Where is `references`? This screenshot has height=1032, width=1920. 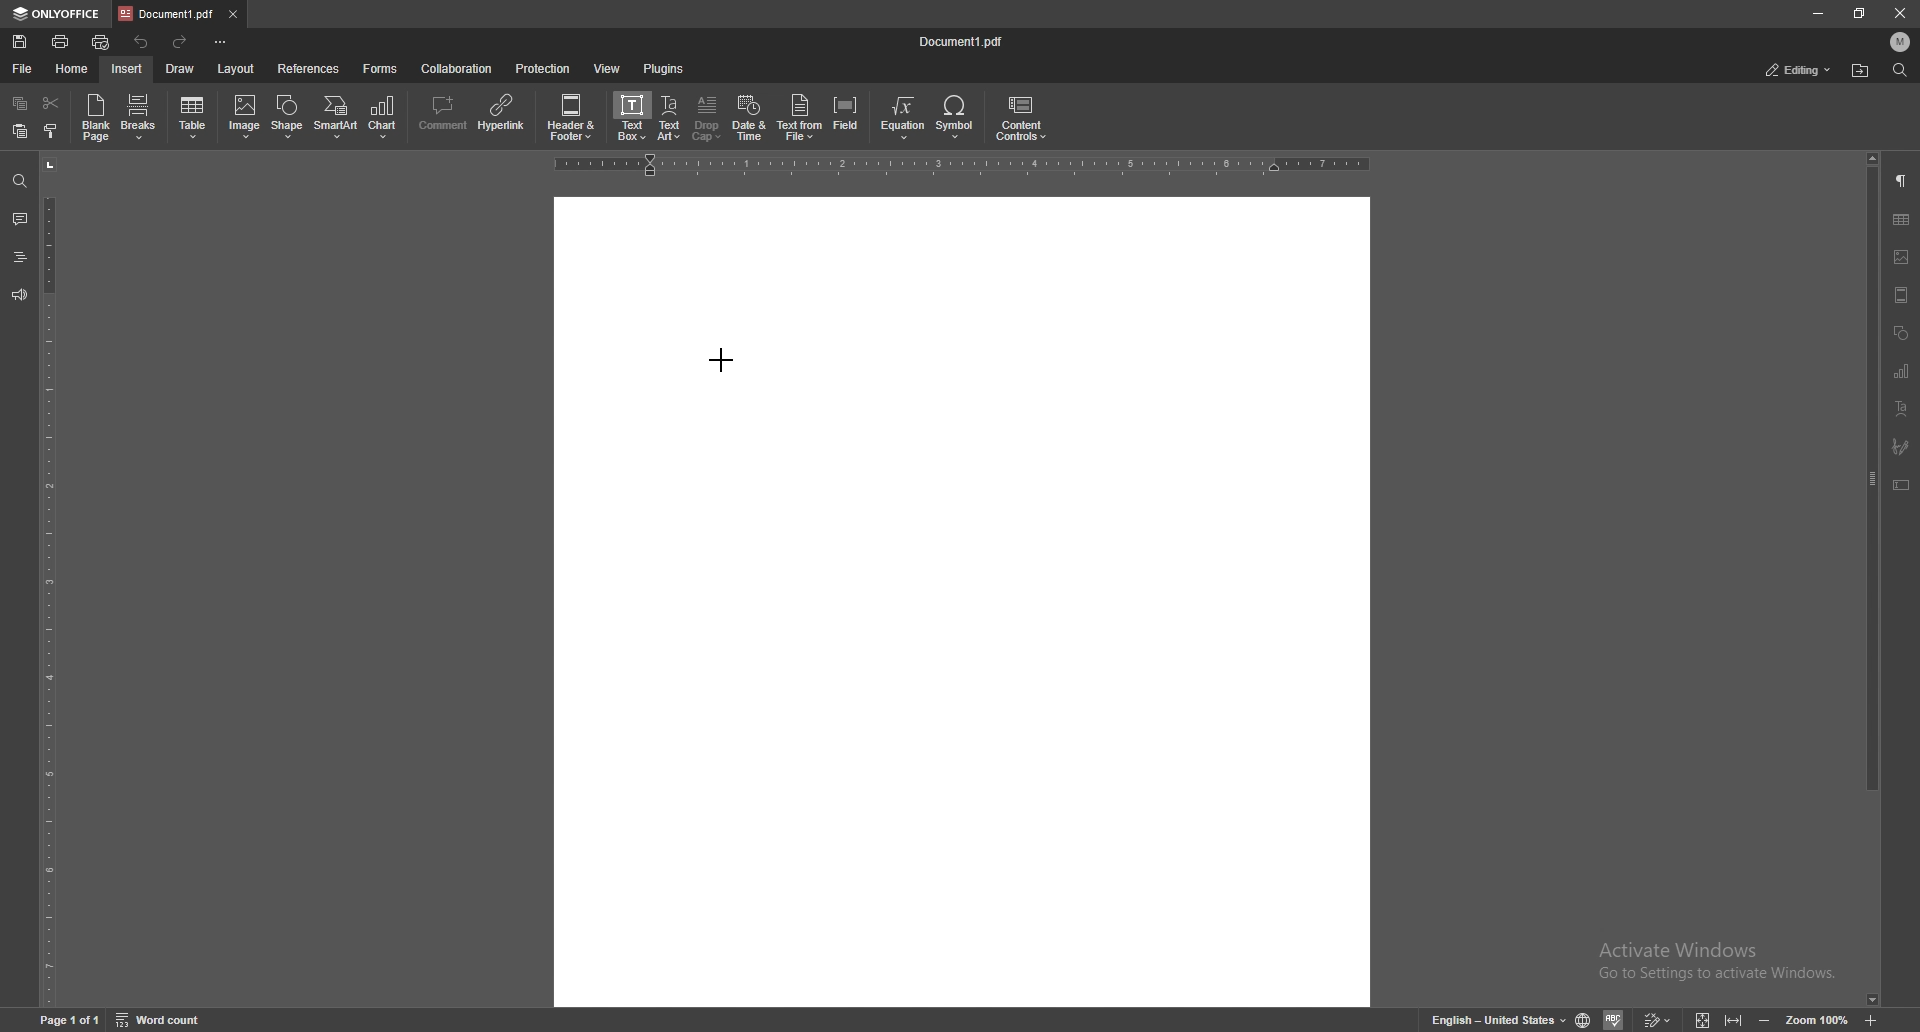
references is located at coordinates (309, 69).